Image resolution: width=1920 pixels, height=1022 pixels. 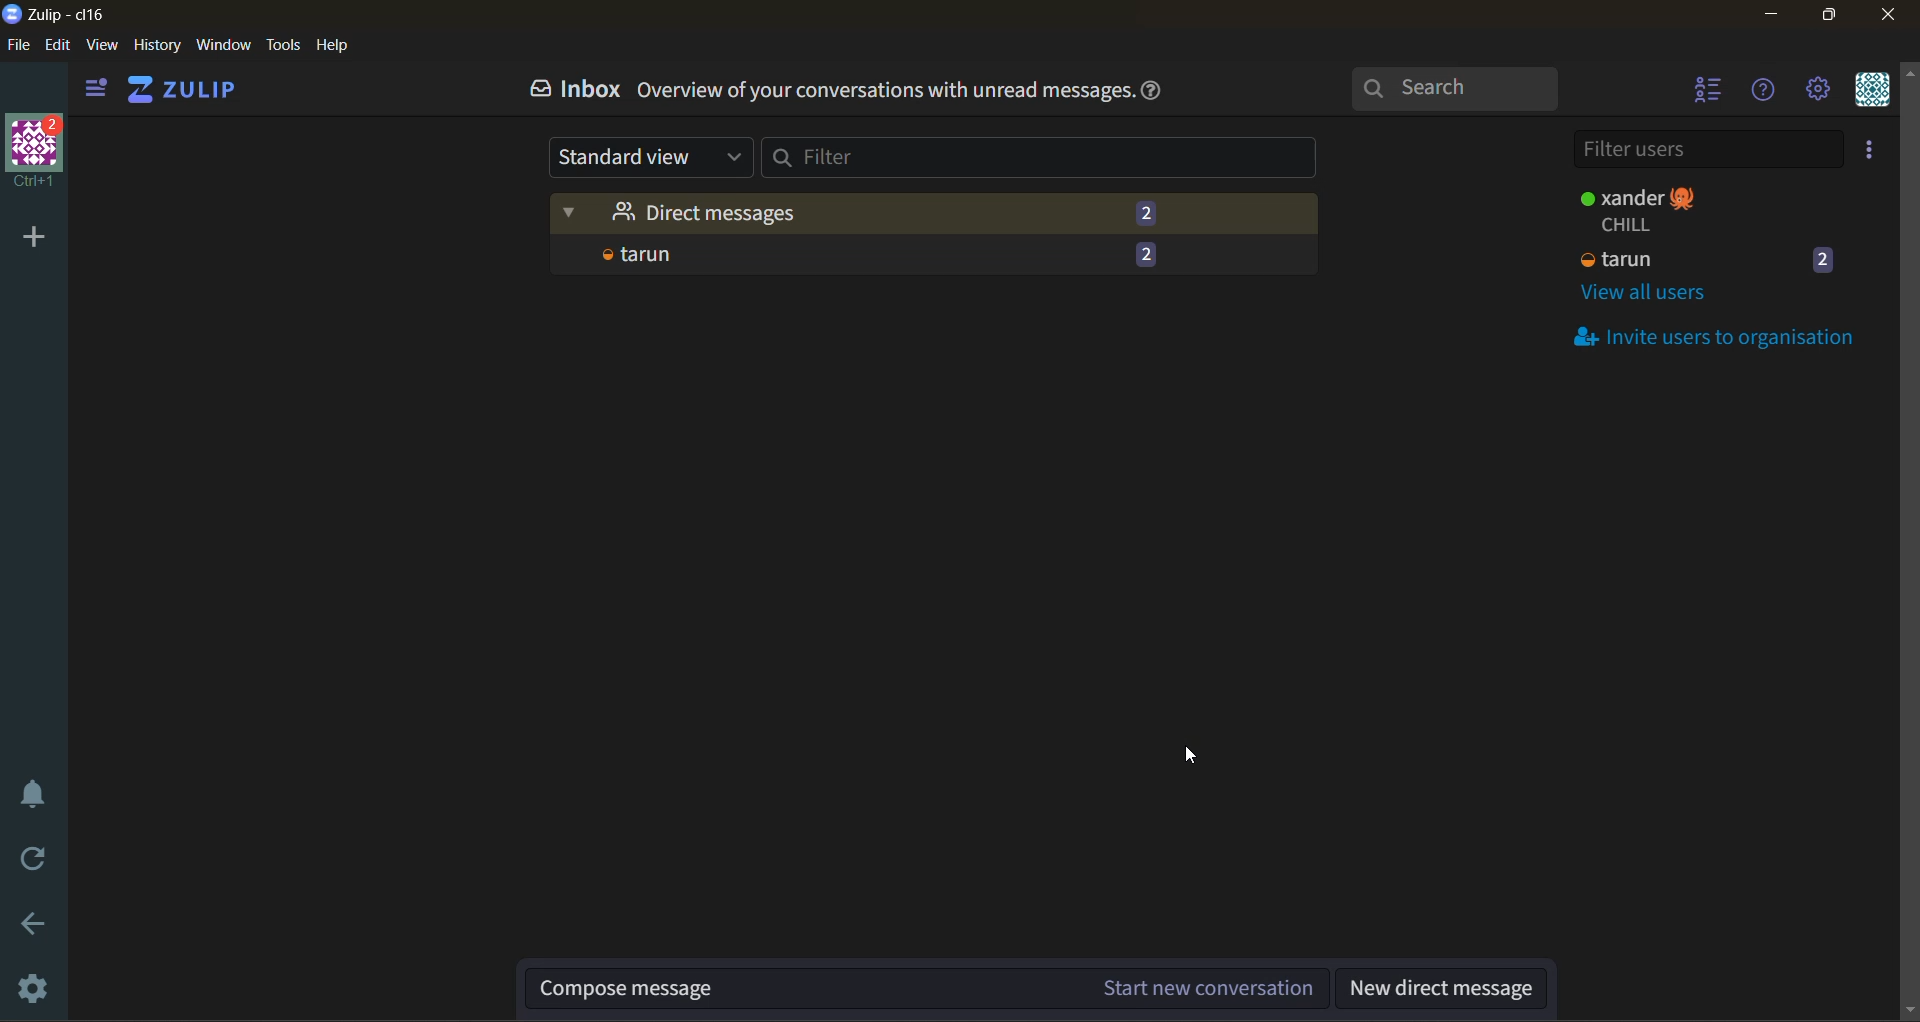 What do you see at coordinates (26, 47) in the screenshot?
I see `file` at bounding box center [26, 47].